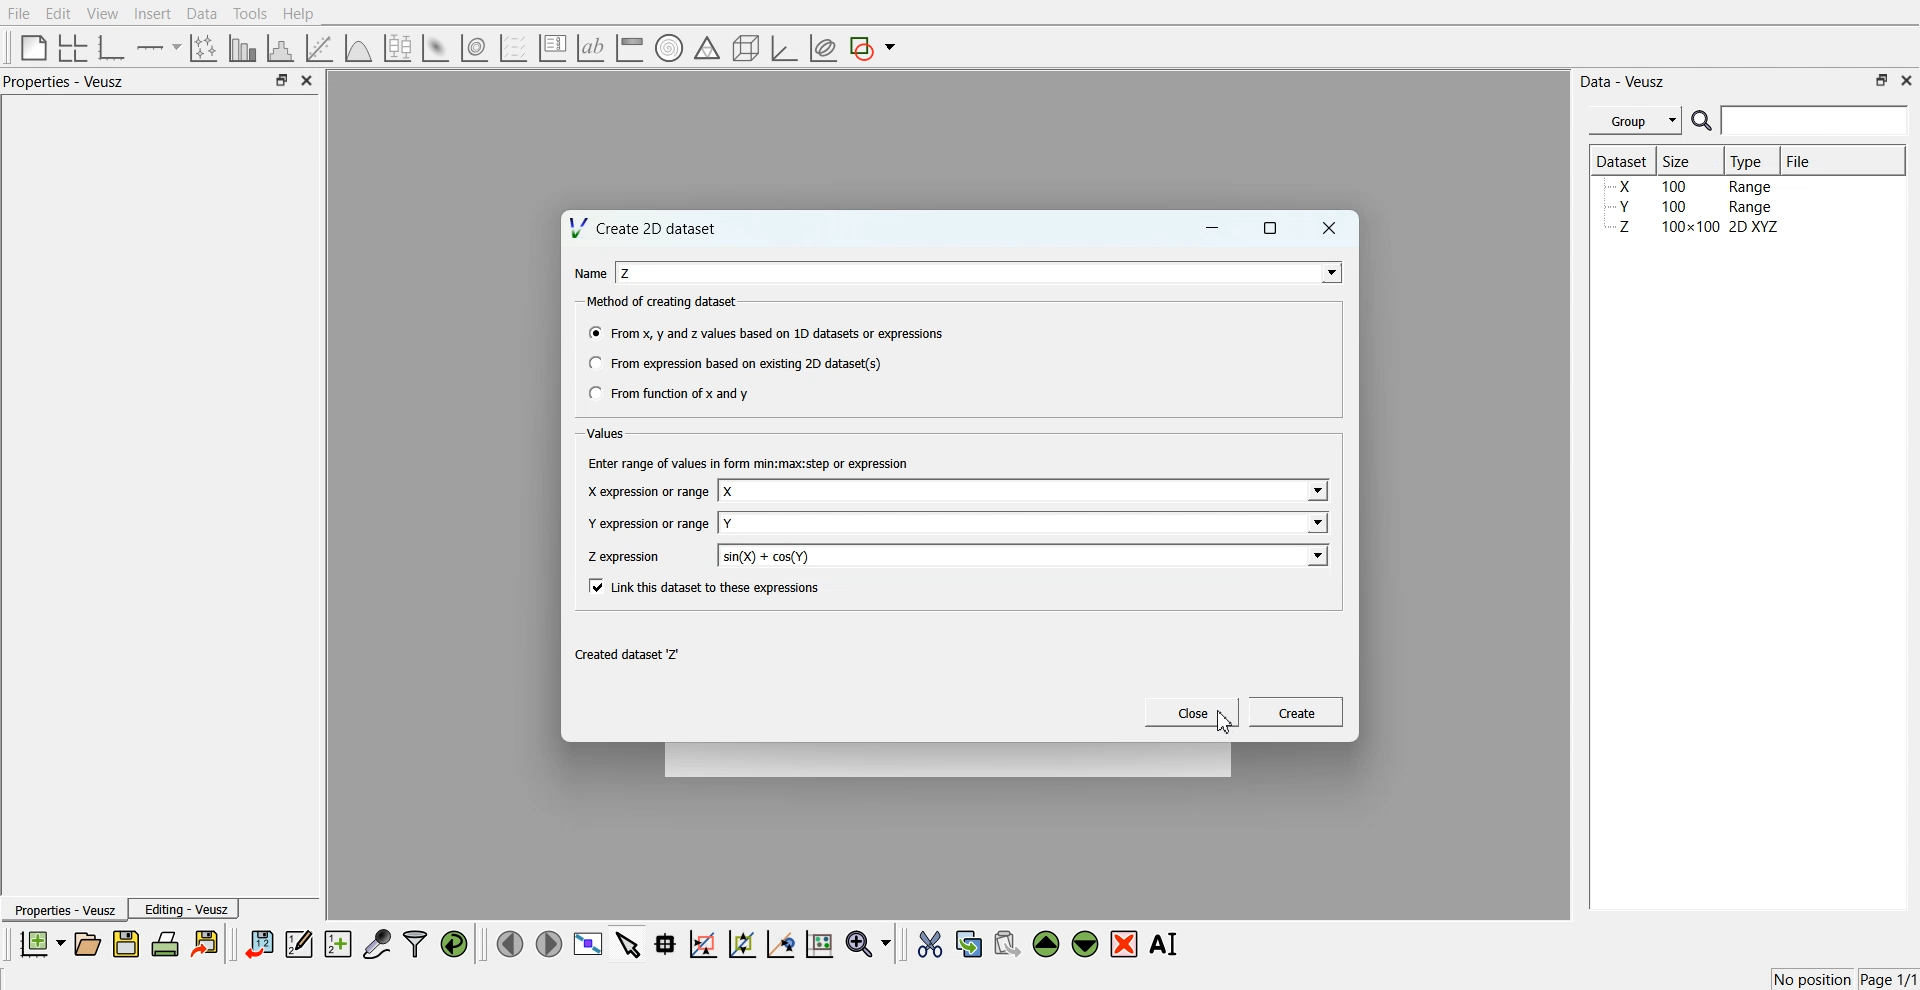 The image size is (1920, 990). Describe the element at coordinates (359, 48) in the screenshot. I see `3D Function` at that location.